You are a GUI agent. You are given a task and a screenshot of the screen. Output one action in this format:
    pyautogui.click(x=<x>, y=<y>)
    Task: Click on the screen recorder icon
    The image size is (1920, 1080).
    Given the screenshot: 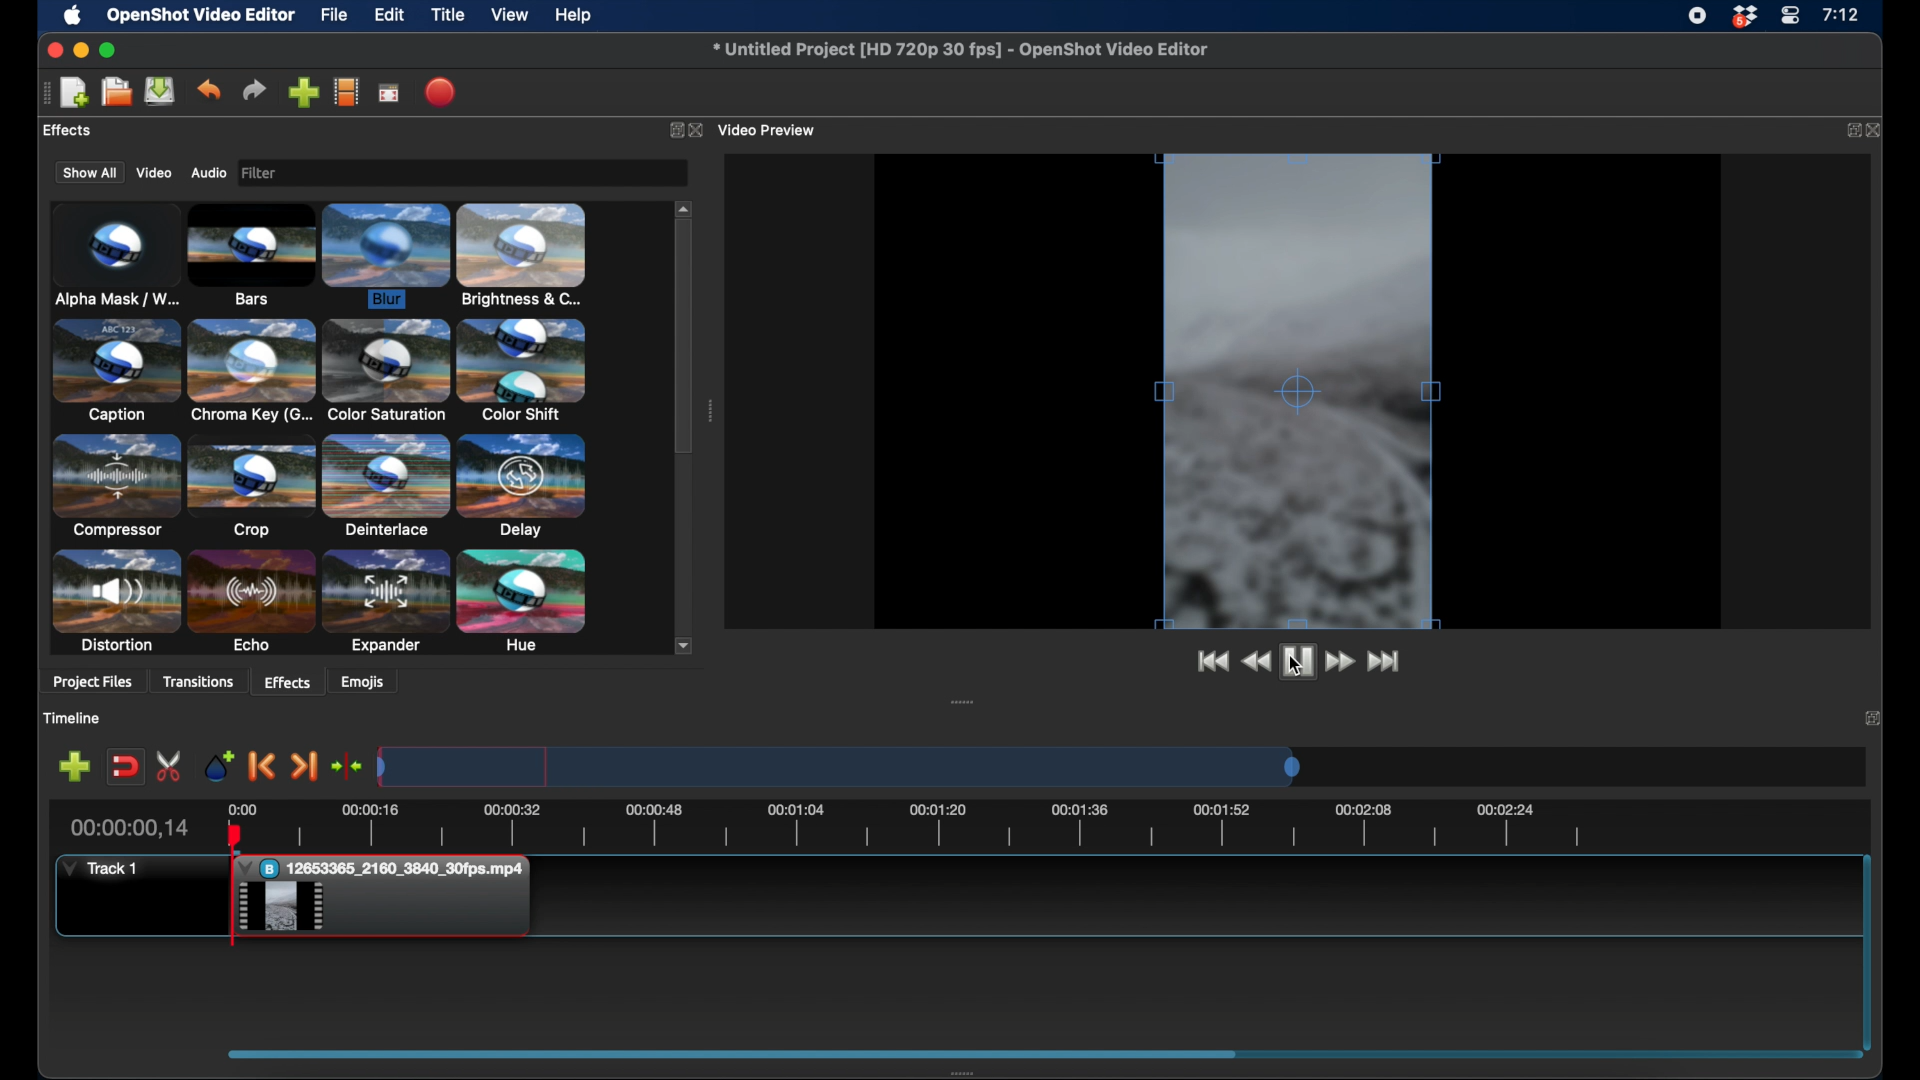 What is the action you would take?
    pyautogui.click(x=1697, y=16)
    